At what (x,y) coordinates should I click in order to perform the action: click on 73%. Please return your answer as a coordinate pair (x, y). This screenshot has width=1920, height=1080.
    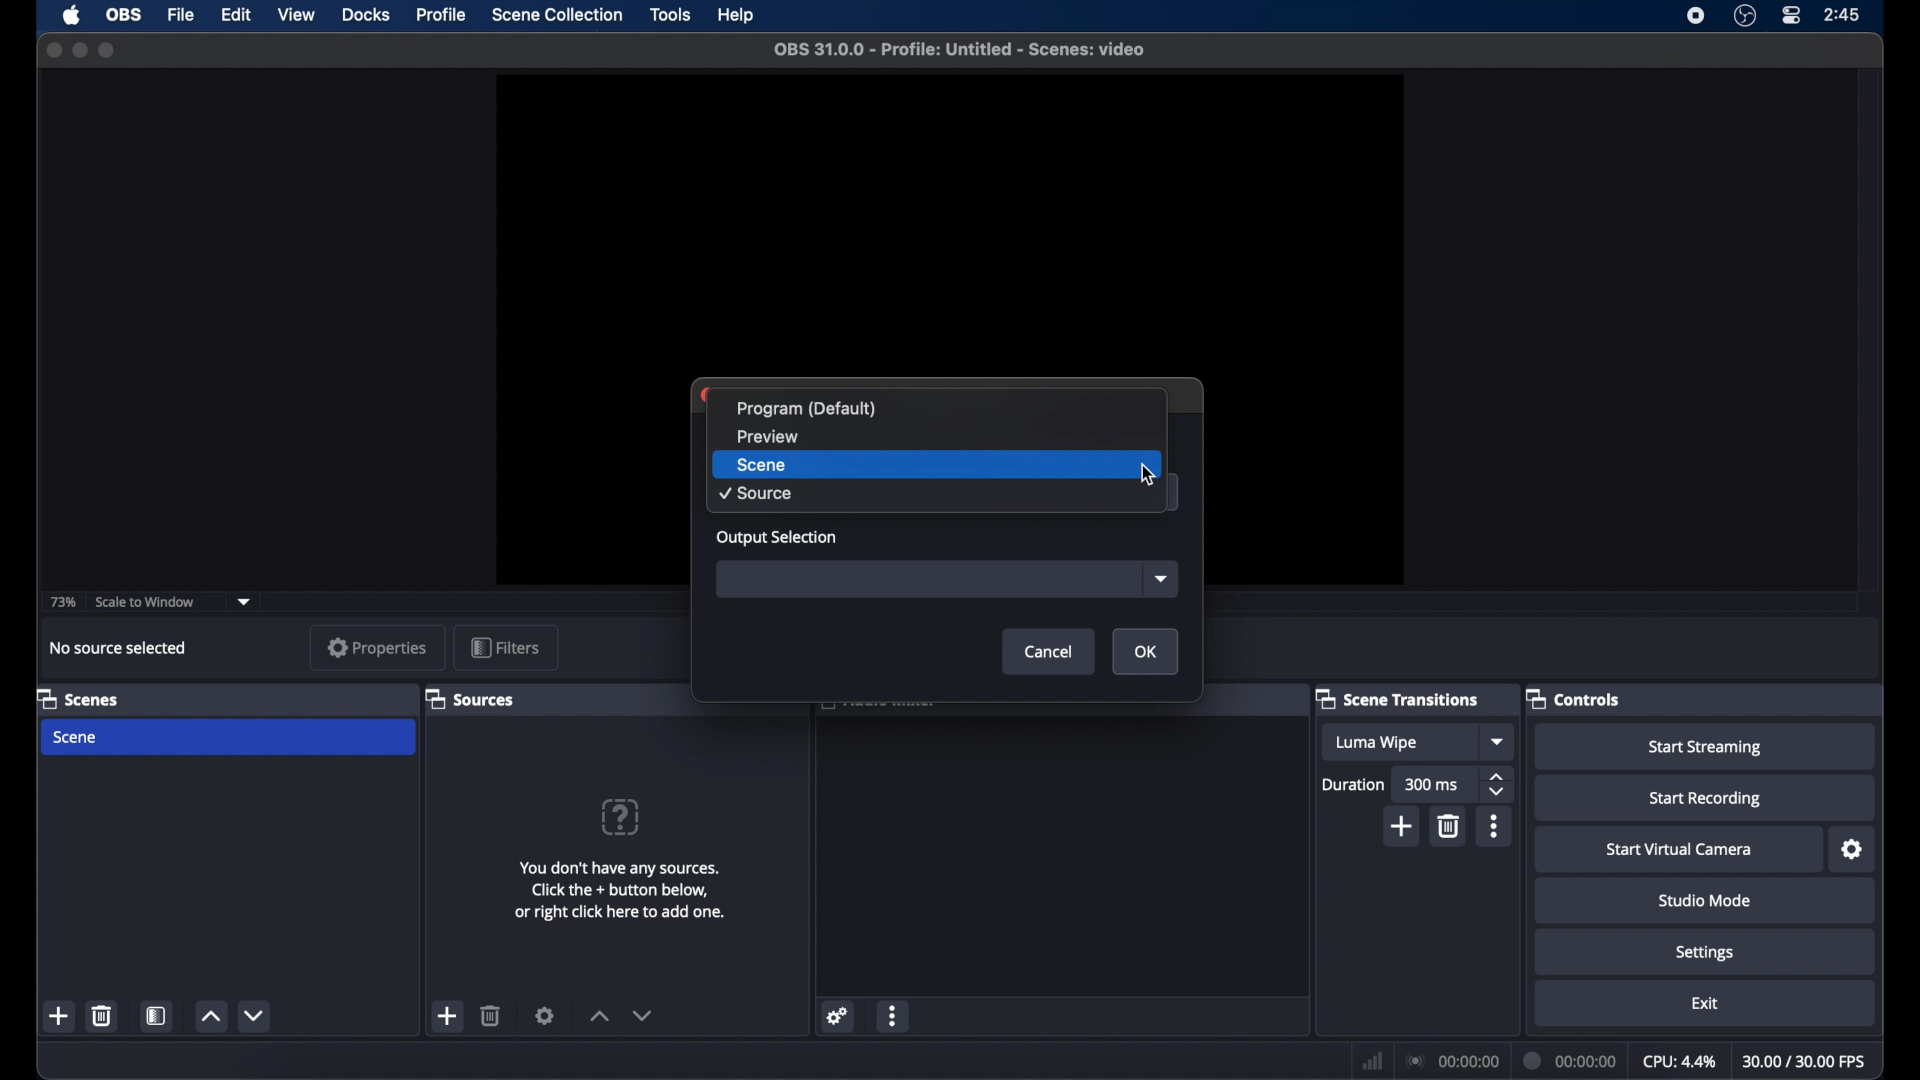
    Looking at the image, I should click on (61, 603).